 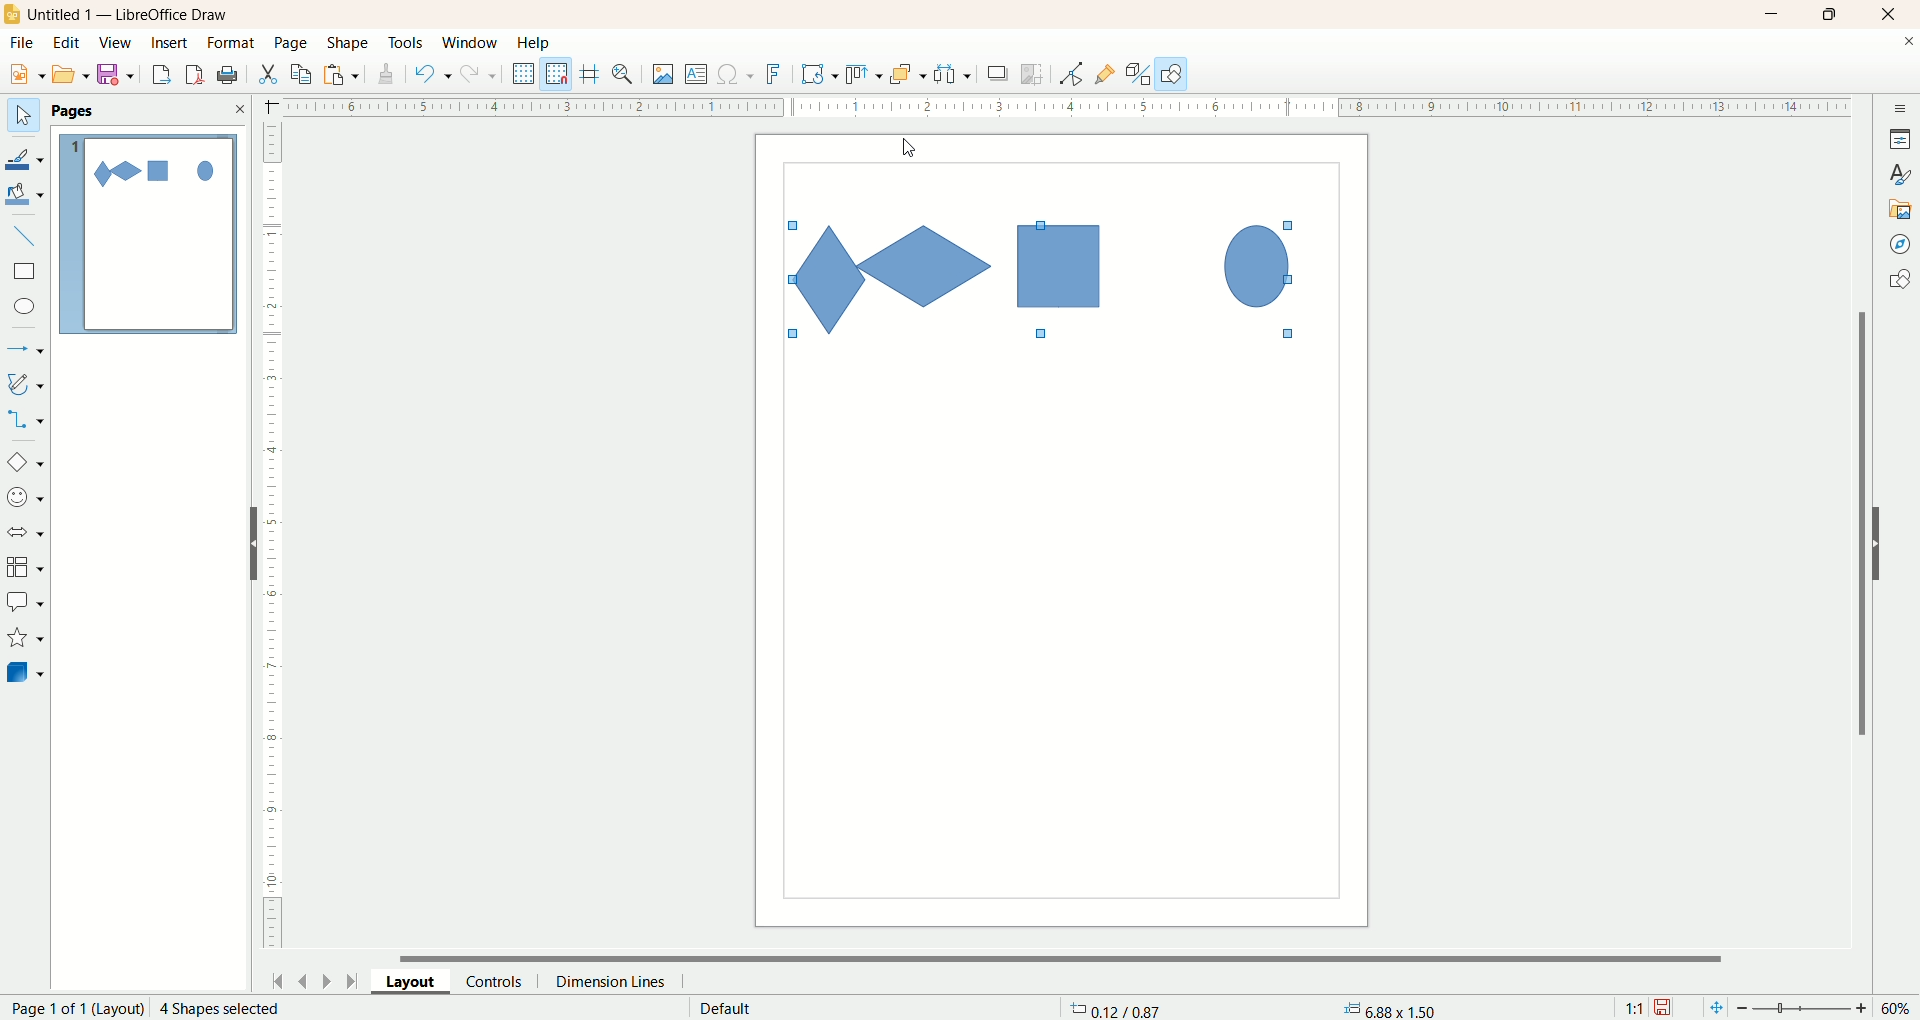 What do you see at coordinates (28, 499) in the screenshot?
I see `symbol shape` at bounding box center [28, 499].